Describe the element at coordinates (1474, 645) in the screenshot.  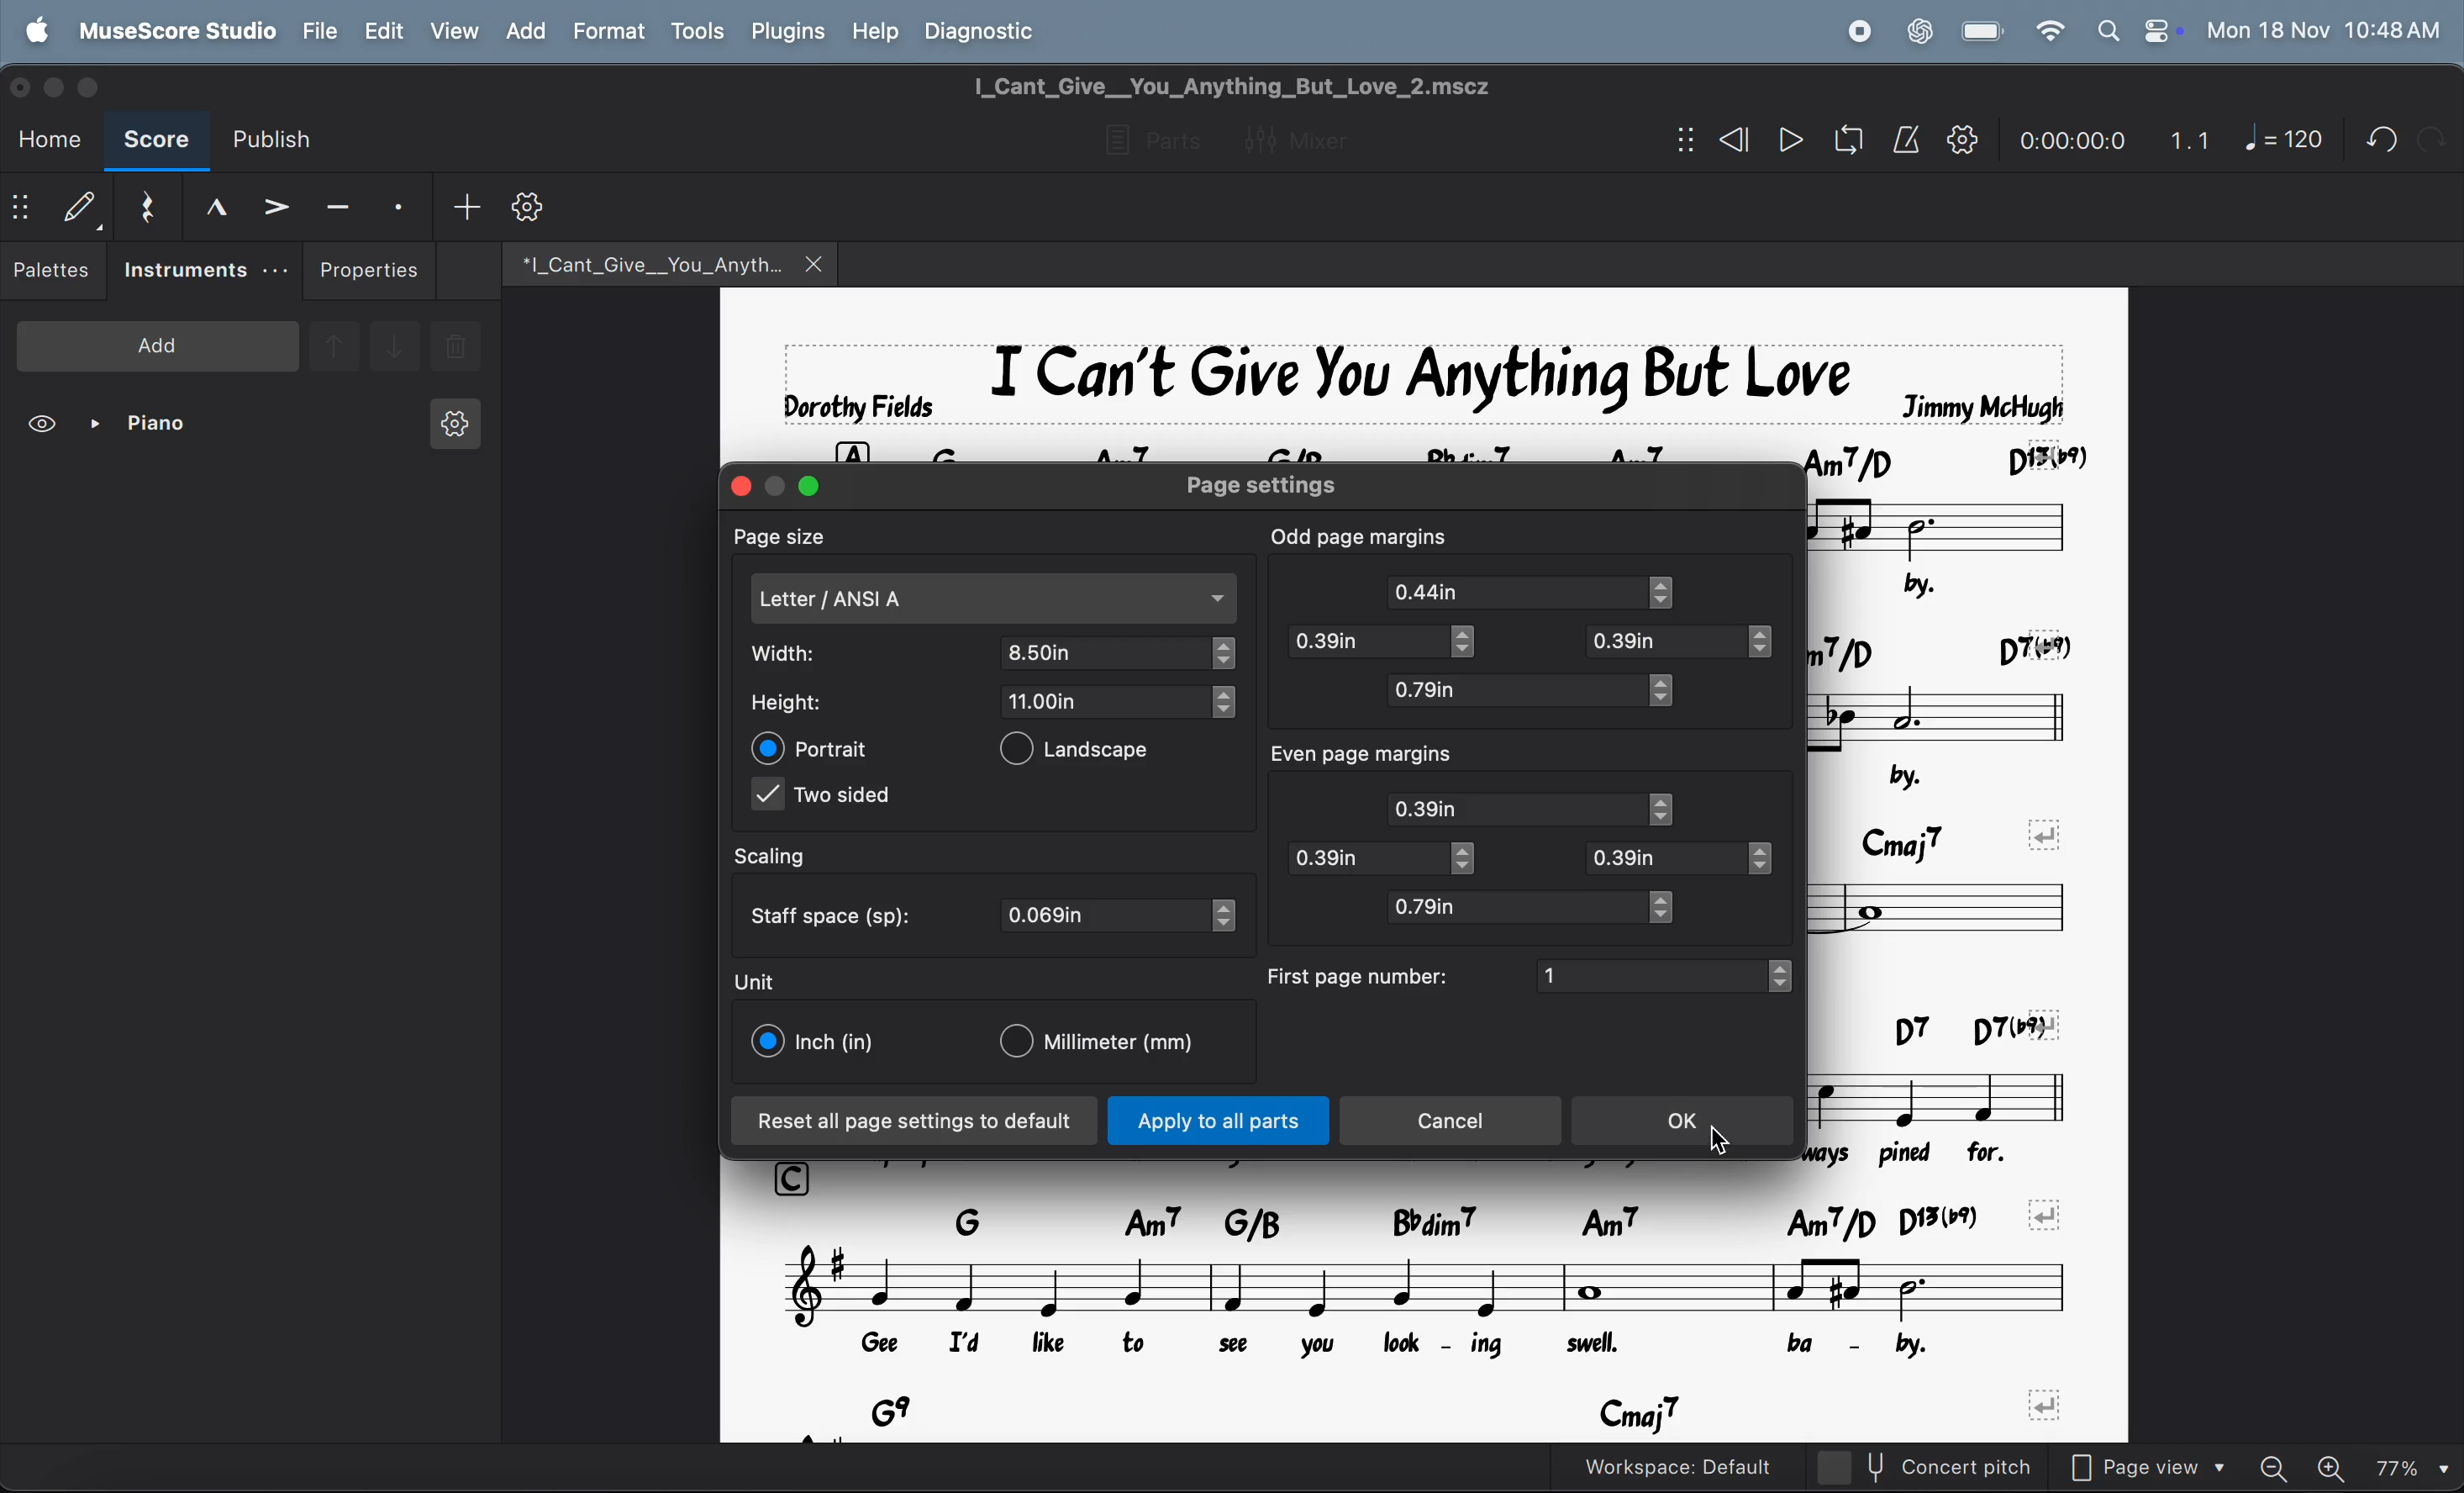
I see `toogle` at that location.